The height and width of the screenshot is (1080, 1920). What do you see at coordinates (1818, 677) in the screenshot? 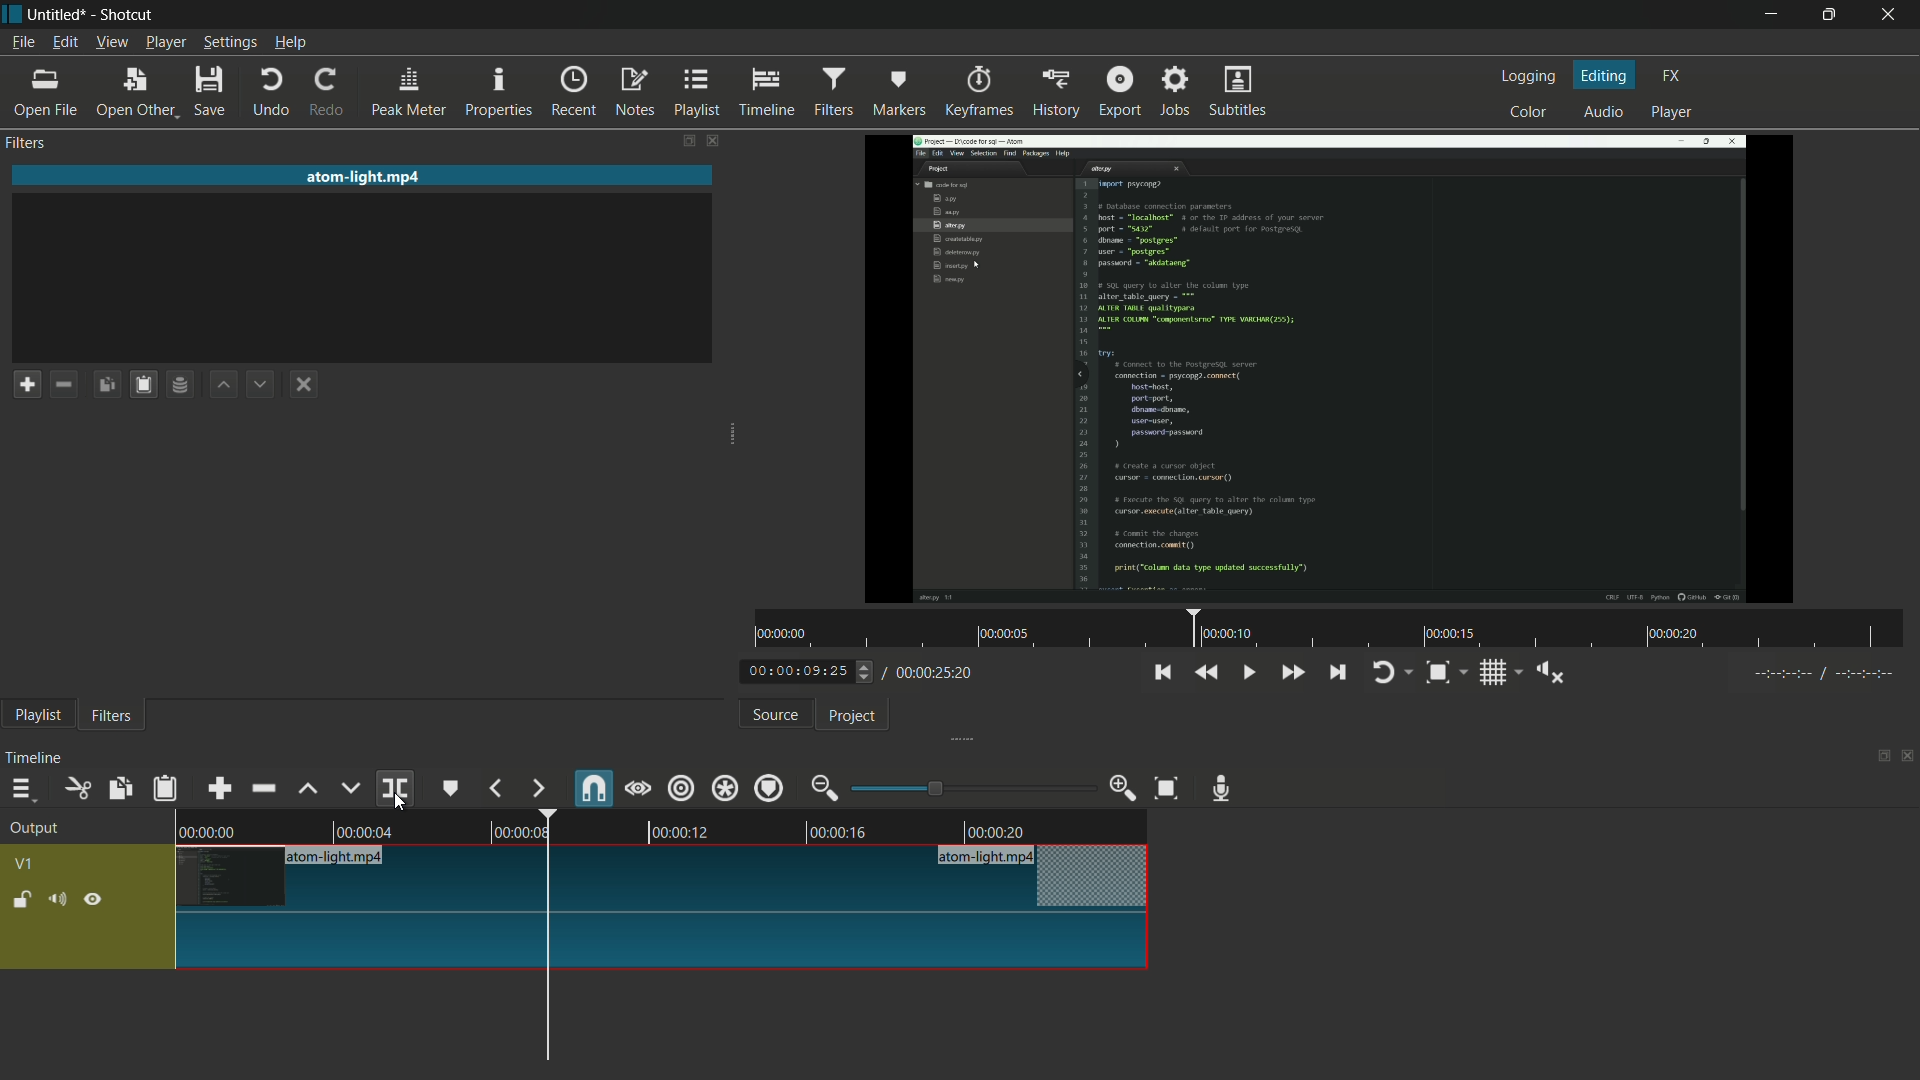
I see `` at bounding box center [1818, 677].